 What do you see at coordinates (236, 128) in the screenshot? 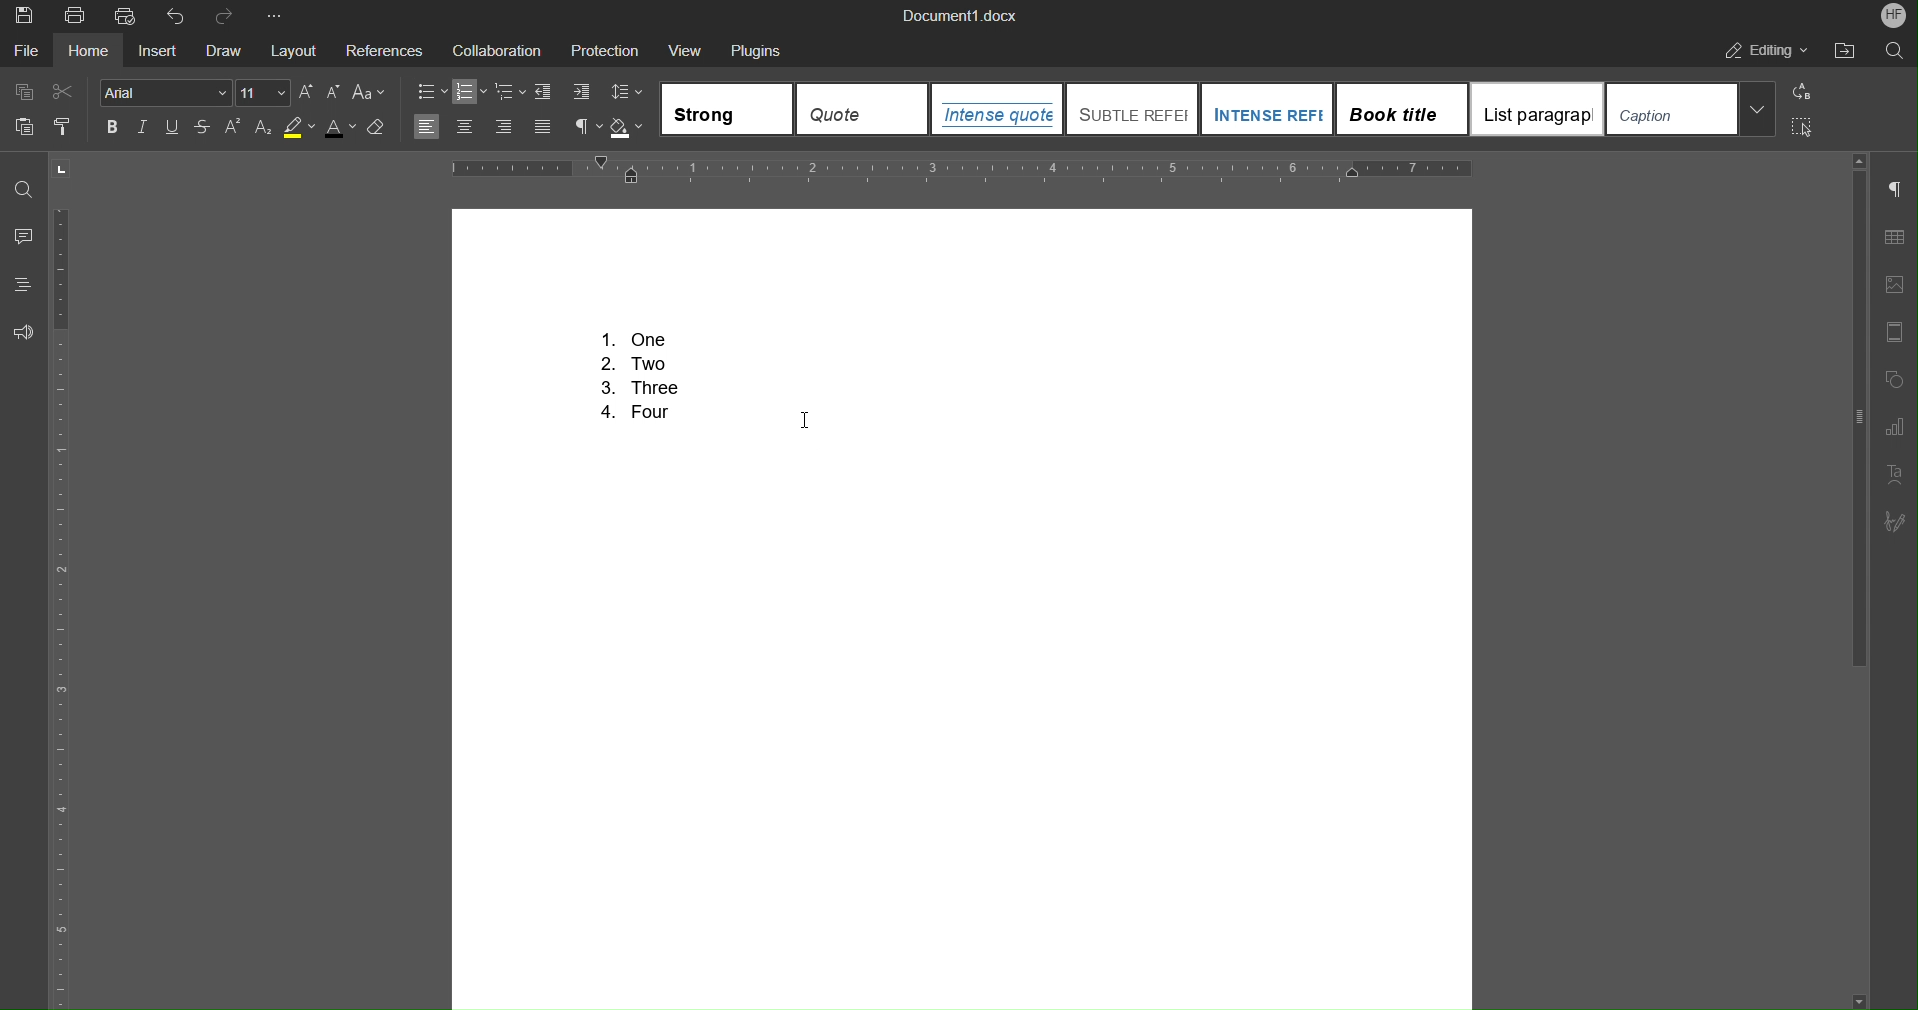
I see `Superscript` at bounding box center [236, 128].